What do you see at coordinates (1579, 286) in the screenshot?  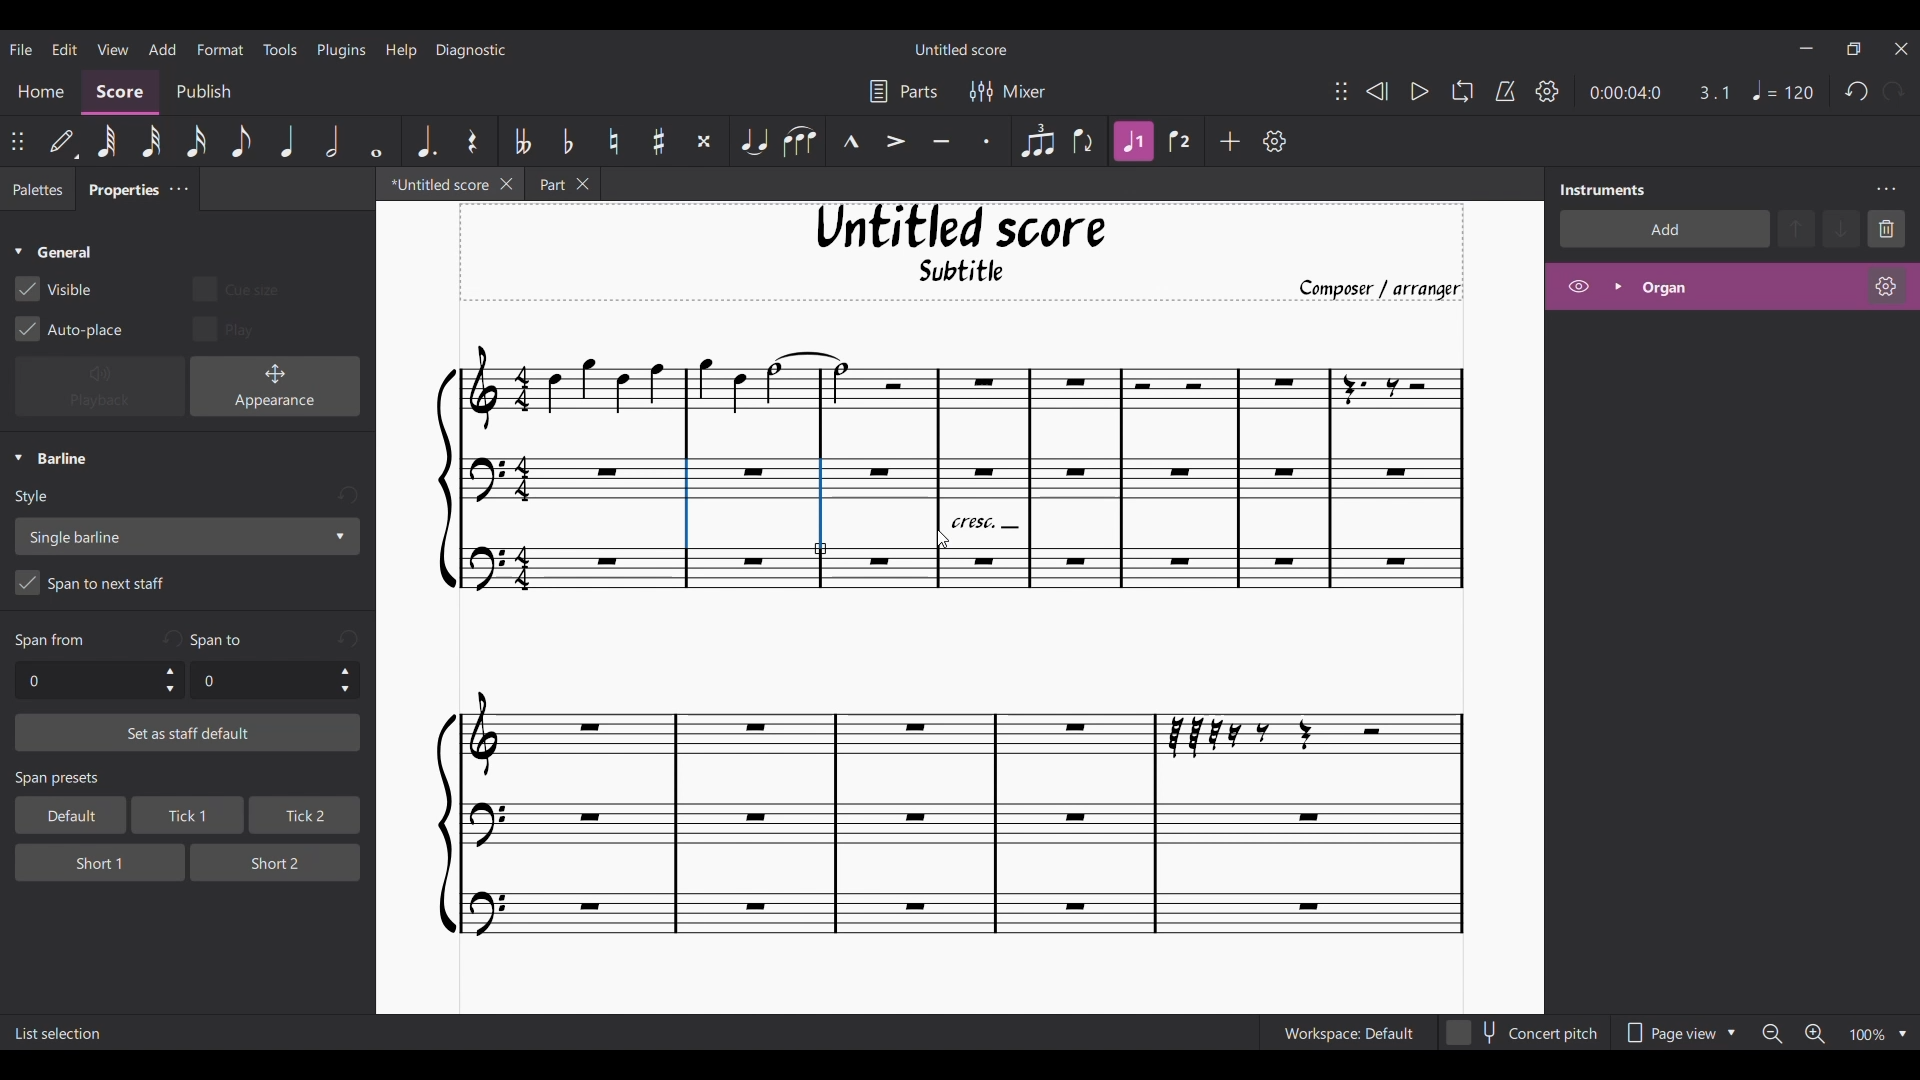 I see `Hide Organ` at bounding box center [1579, 286].